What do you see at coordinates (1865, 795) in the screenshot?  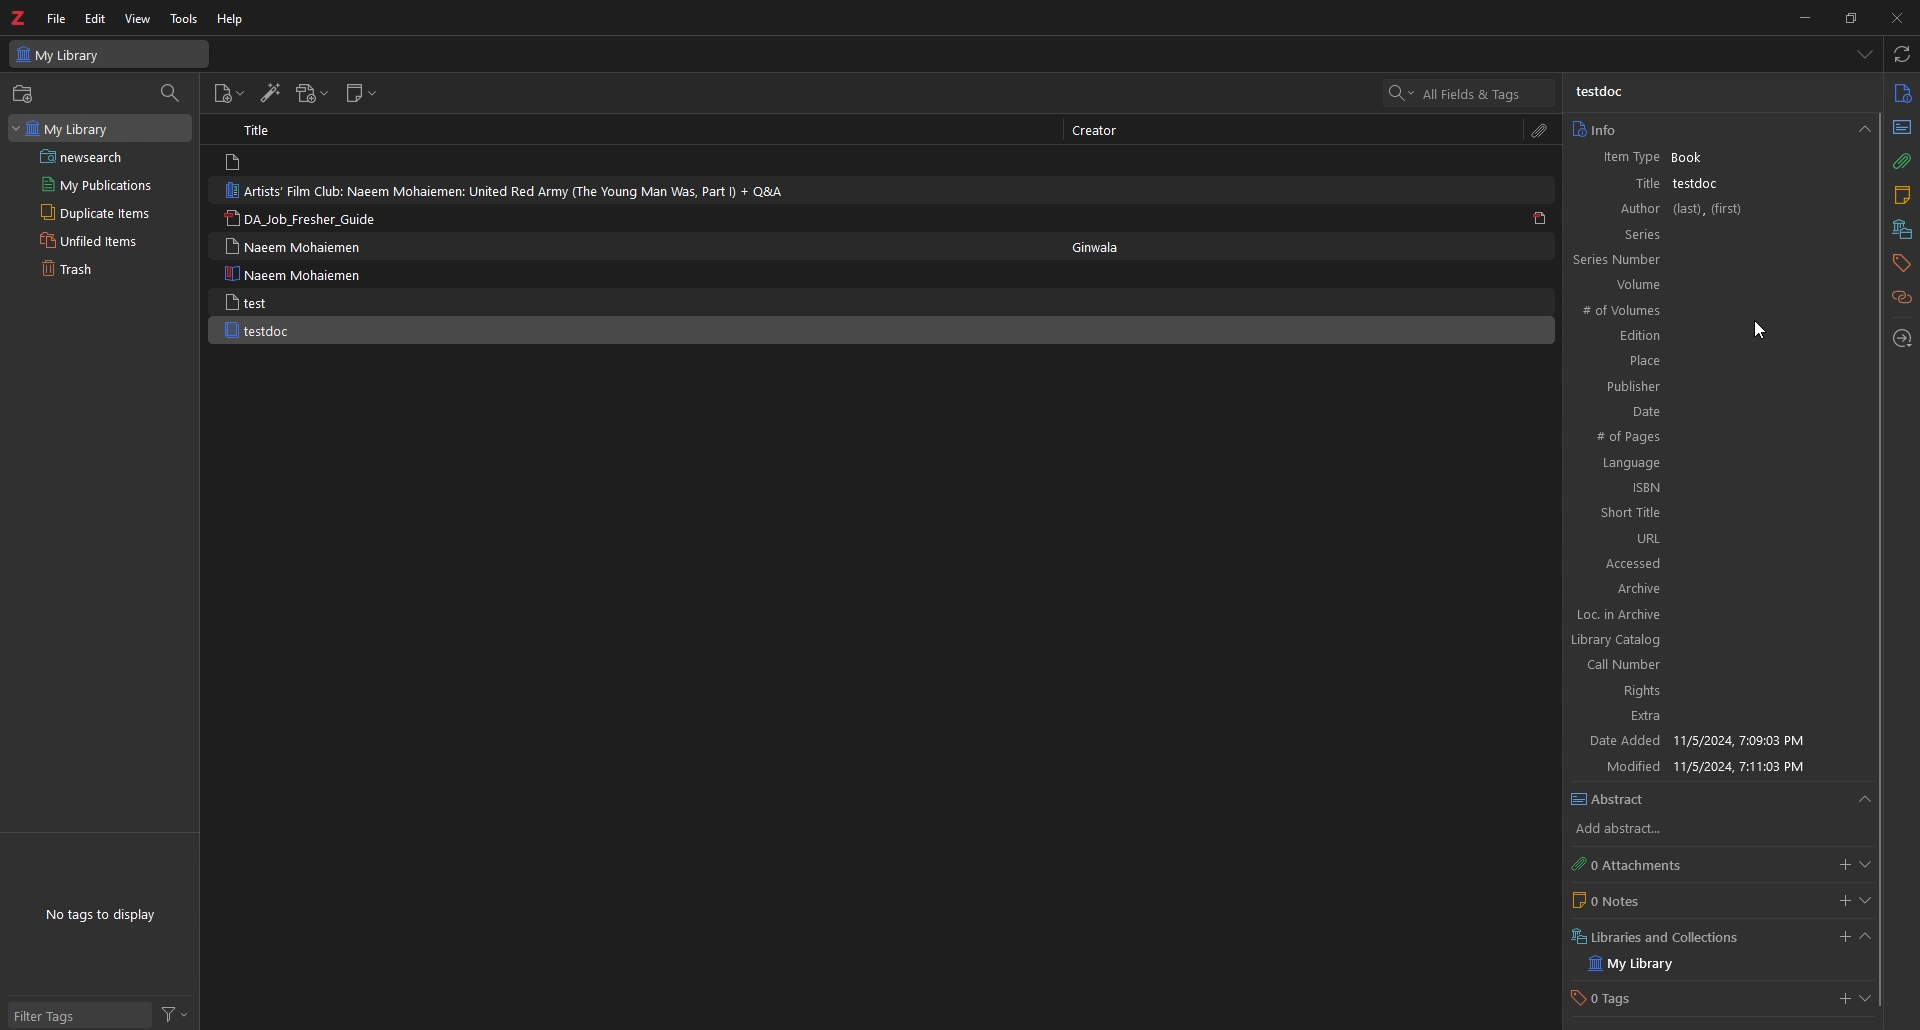 I see `show` at bounding box center [1865, 795].